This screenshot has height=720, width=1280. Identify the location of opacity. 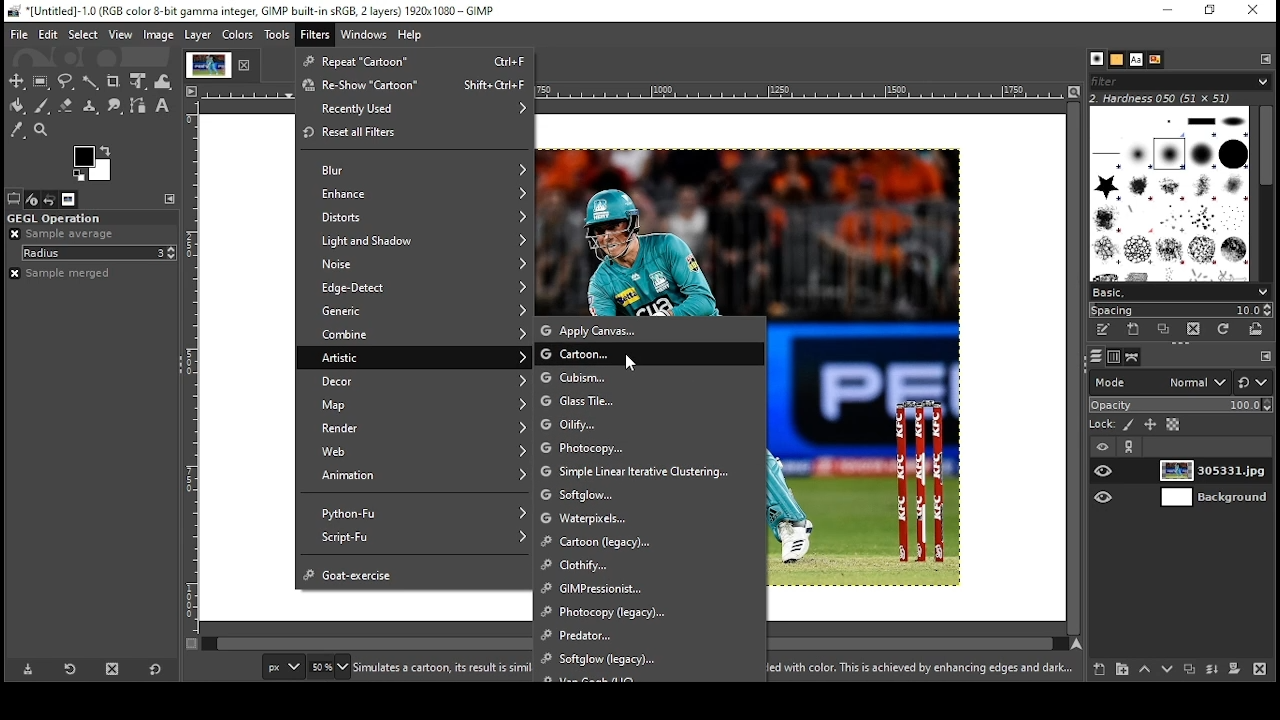
(1182, 405).